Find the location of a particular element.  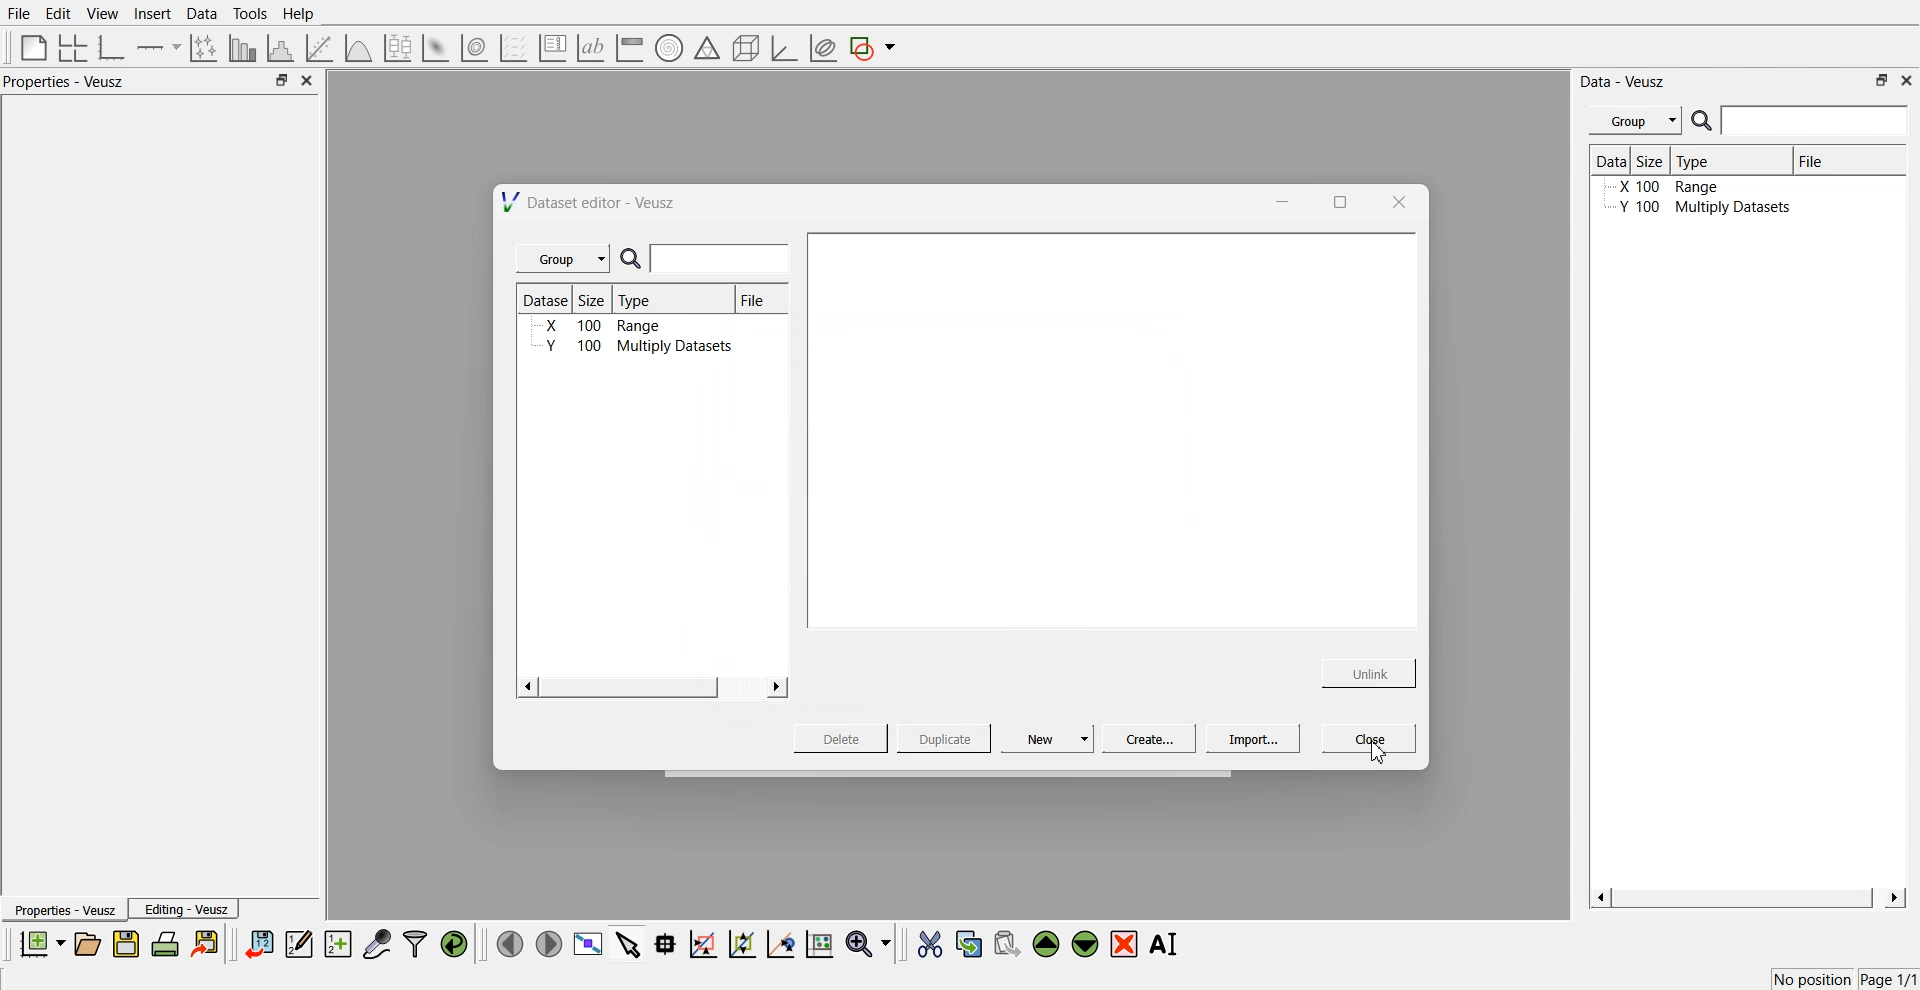

remove the selected widgets is located at coordinates (1126, 944).